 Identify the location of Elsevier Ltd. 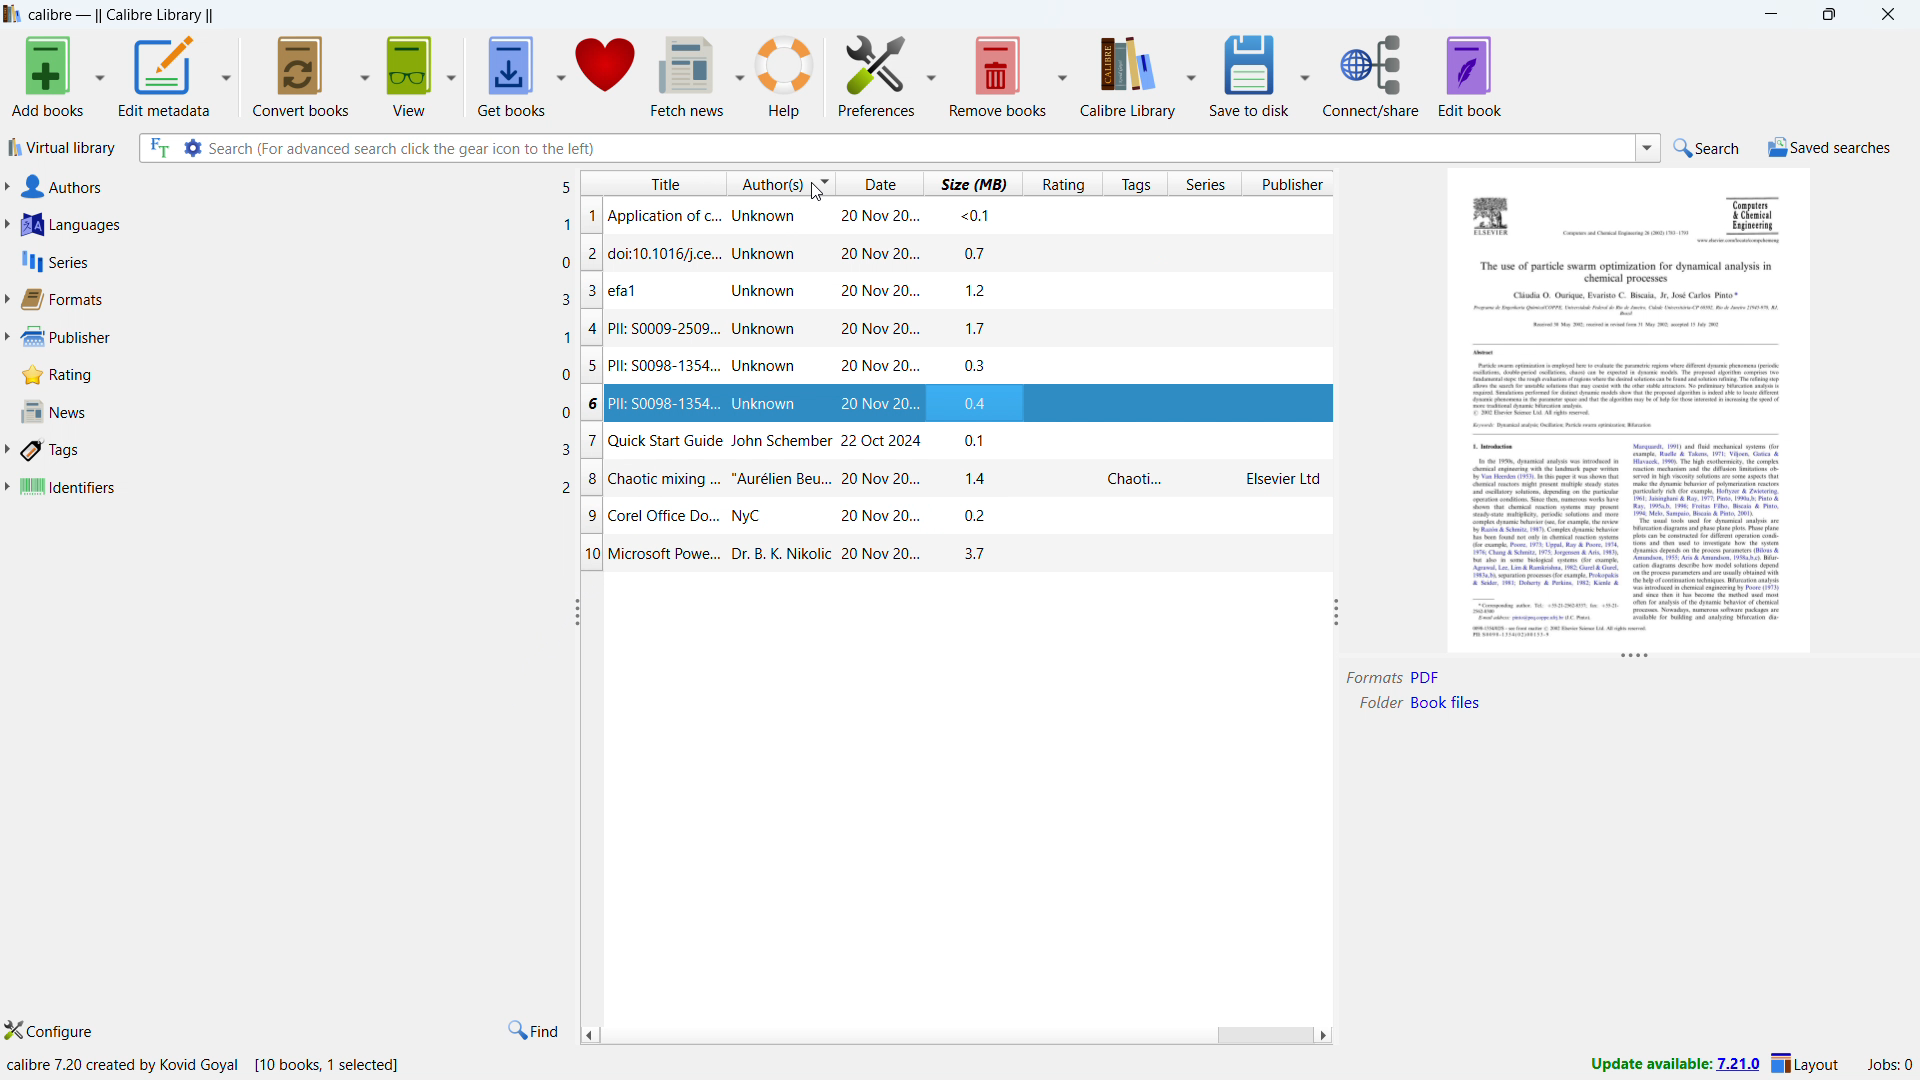
(1282, 481).